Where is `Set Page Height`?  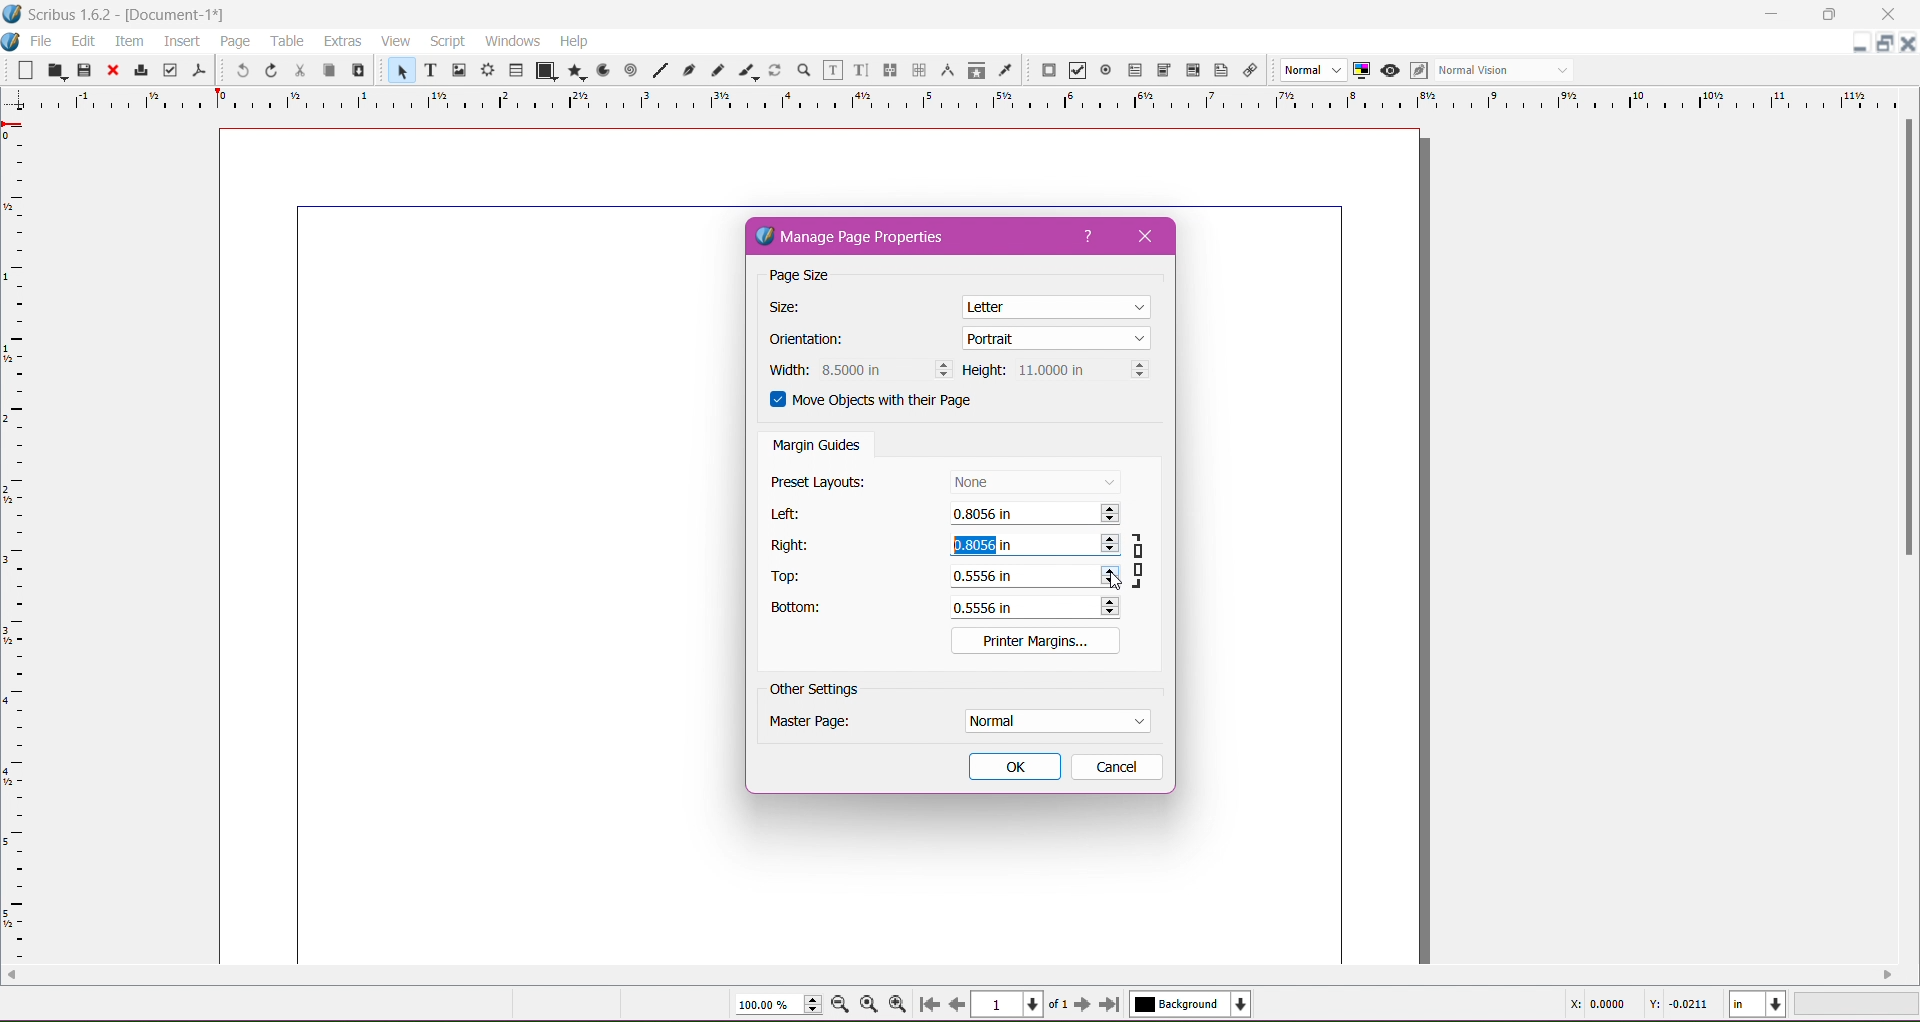 Set Page Height is located at coordinates (1081, 371).